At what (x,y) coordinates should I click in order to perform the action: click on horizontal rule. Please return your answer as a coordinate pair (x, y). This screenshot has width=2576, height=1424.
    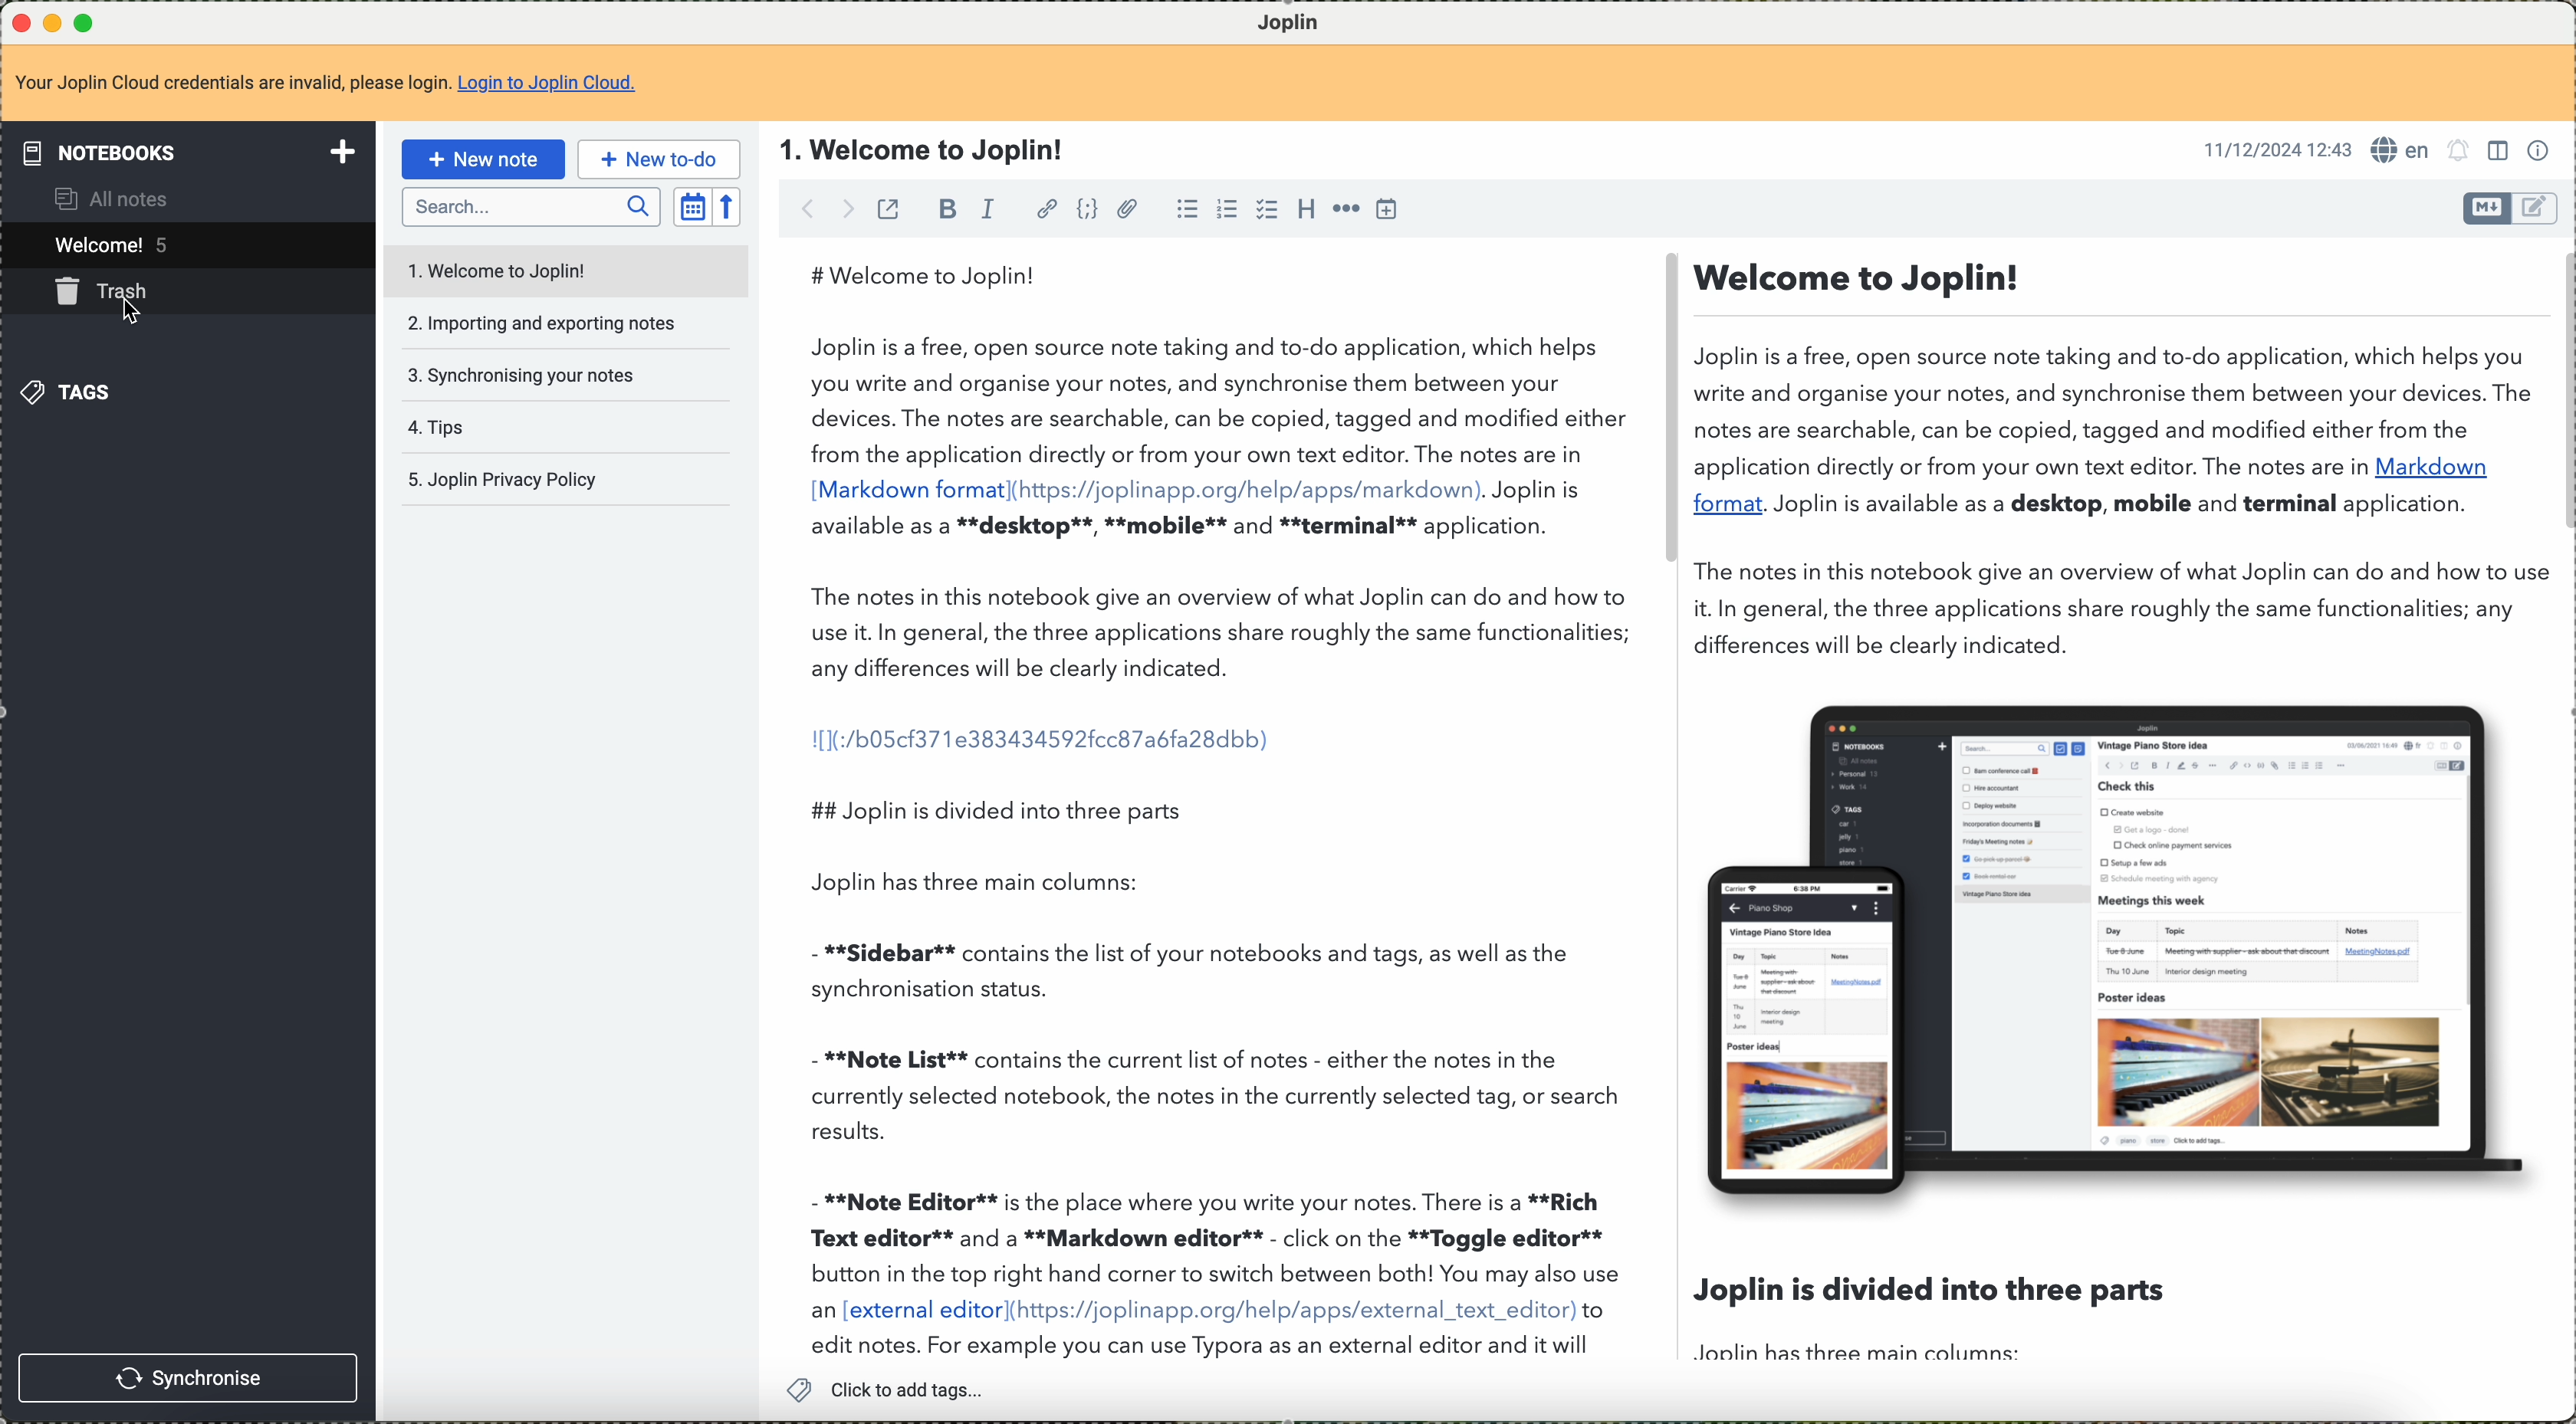
    Looking at the image, I should click on (1346, 211).